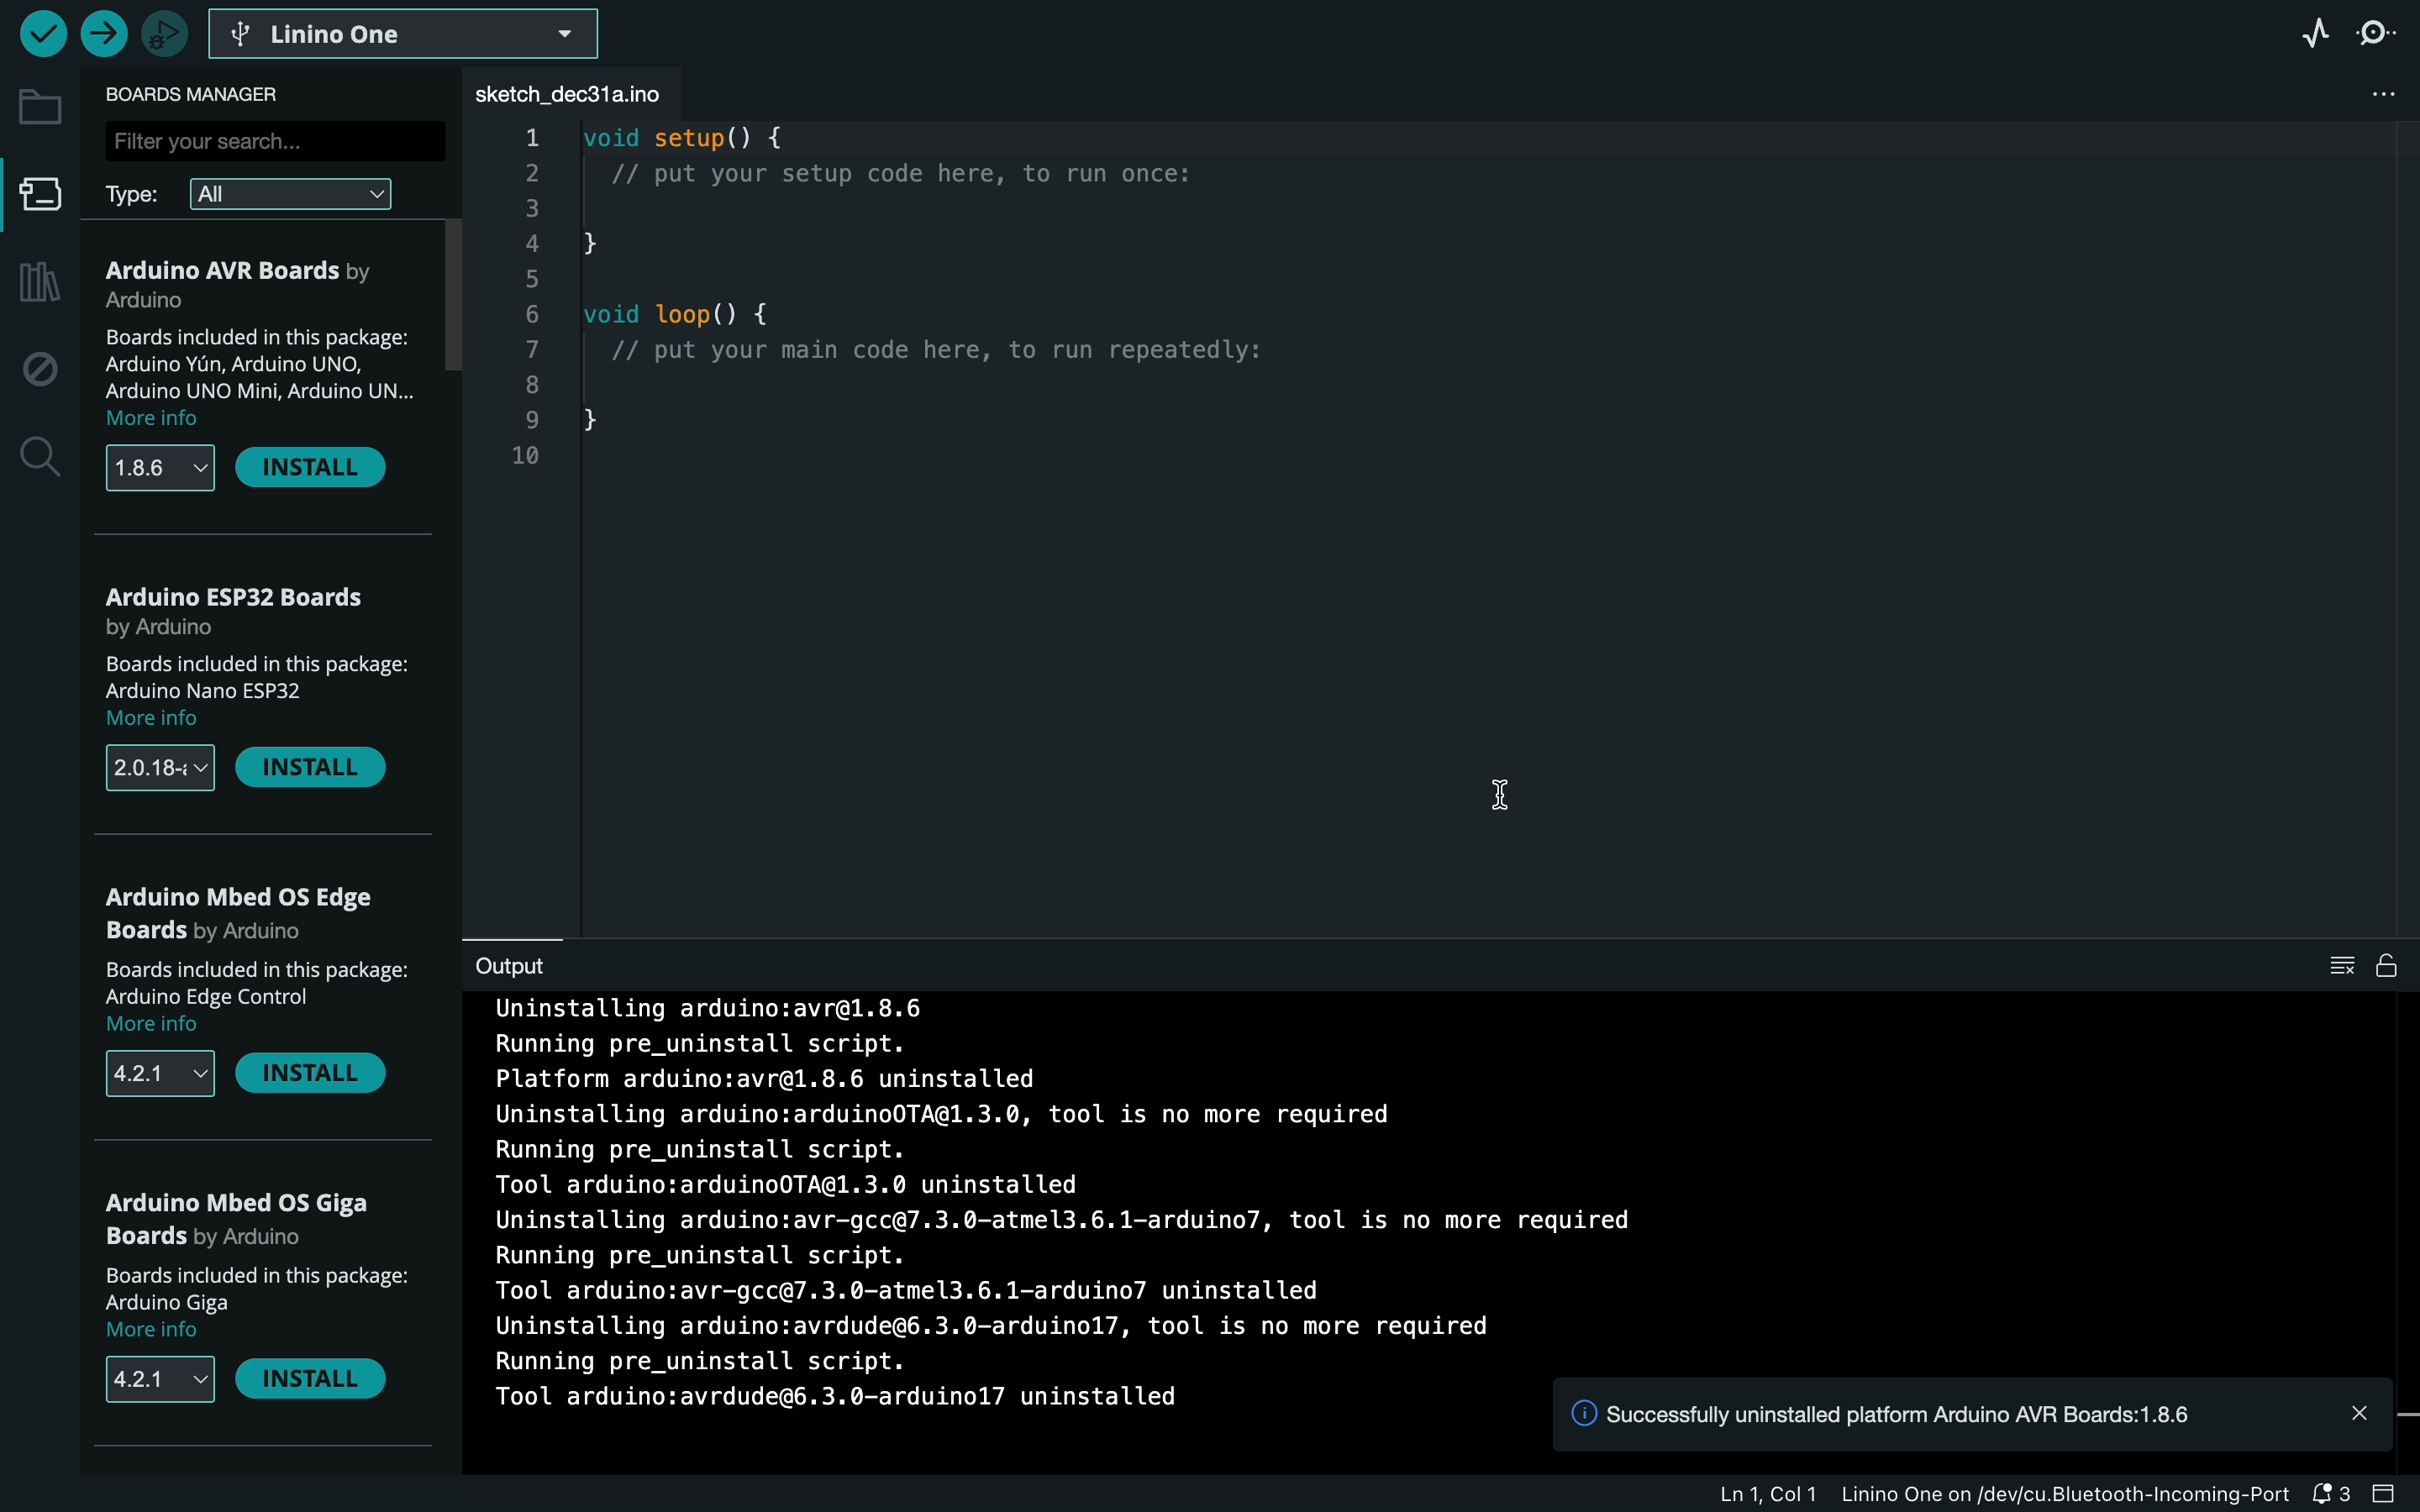  What do you see at coordinates (1502, 811) in the screenshot?
I see `cursor` at bounding box center [1502, 811].